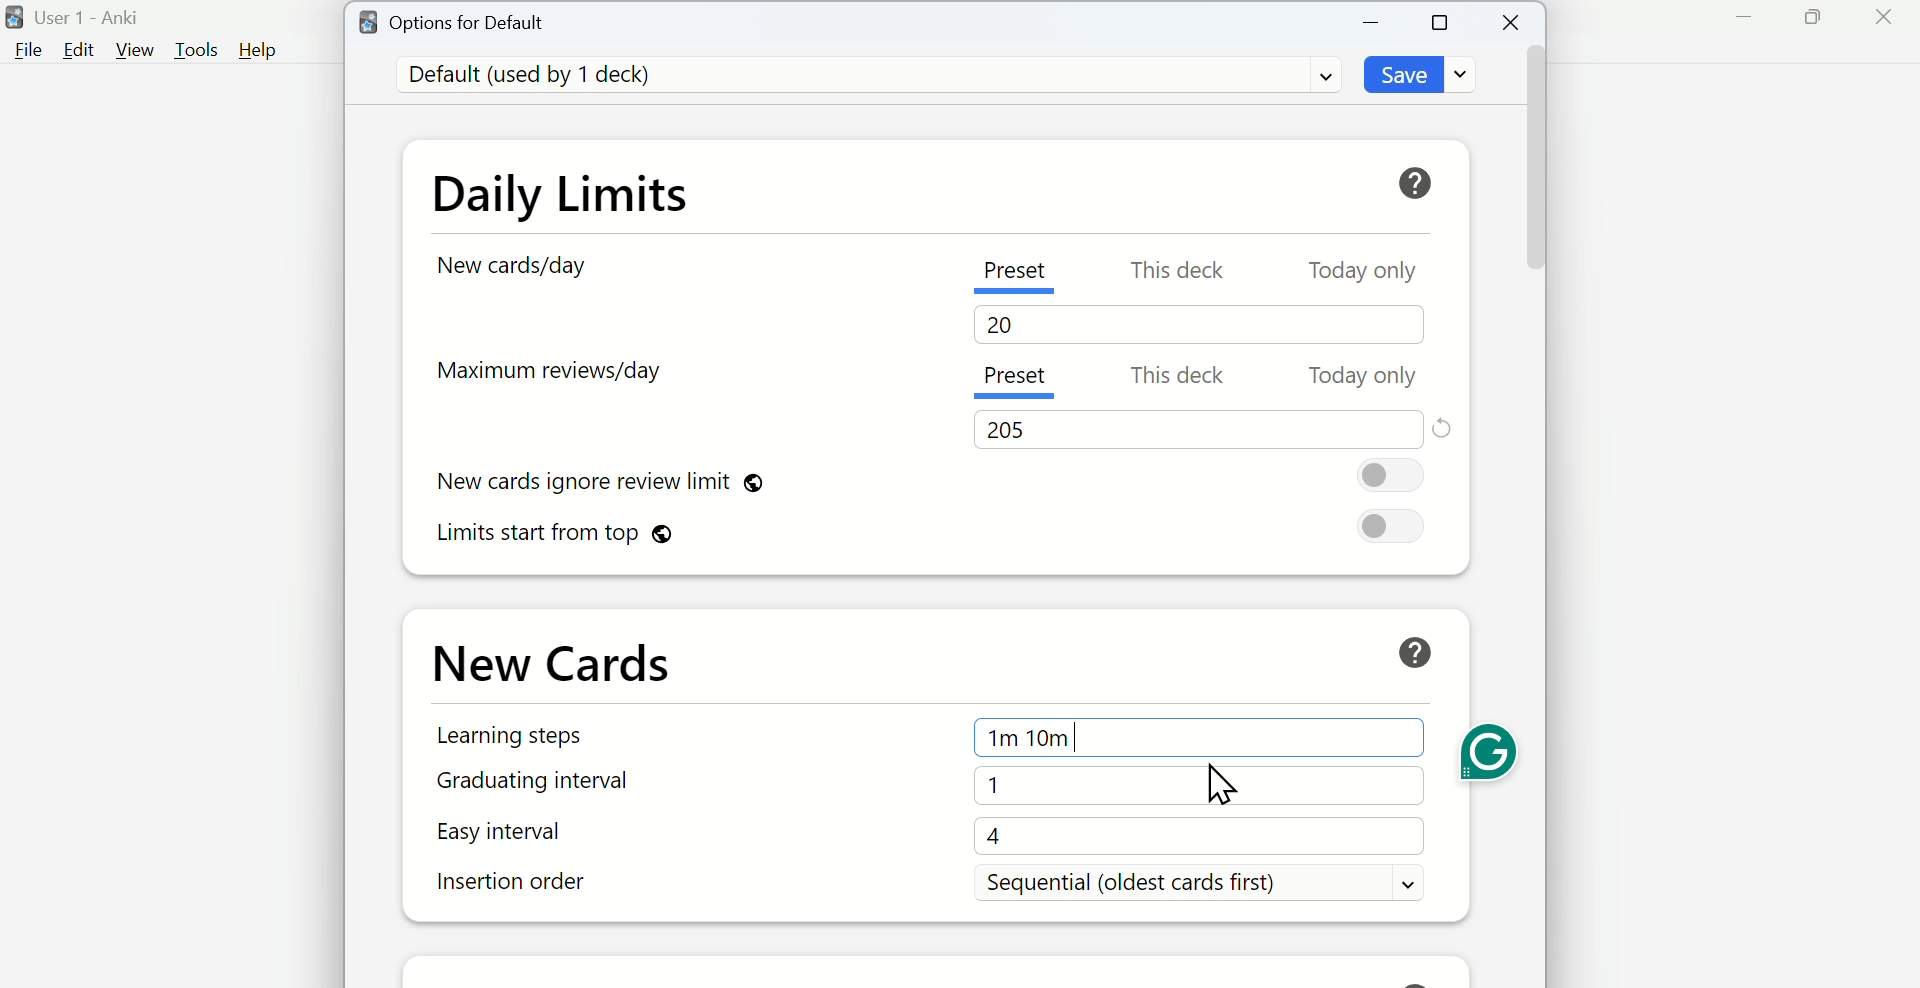  Describe the element at coordinates (1218, 786) in the screenshot. I see `cursor` at that location.